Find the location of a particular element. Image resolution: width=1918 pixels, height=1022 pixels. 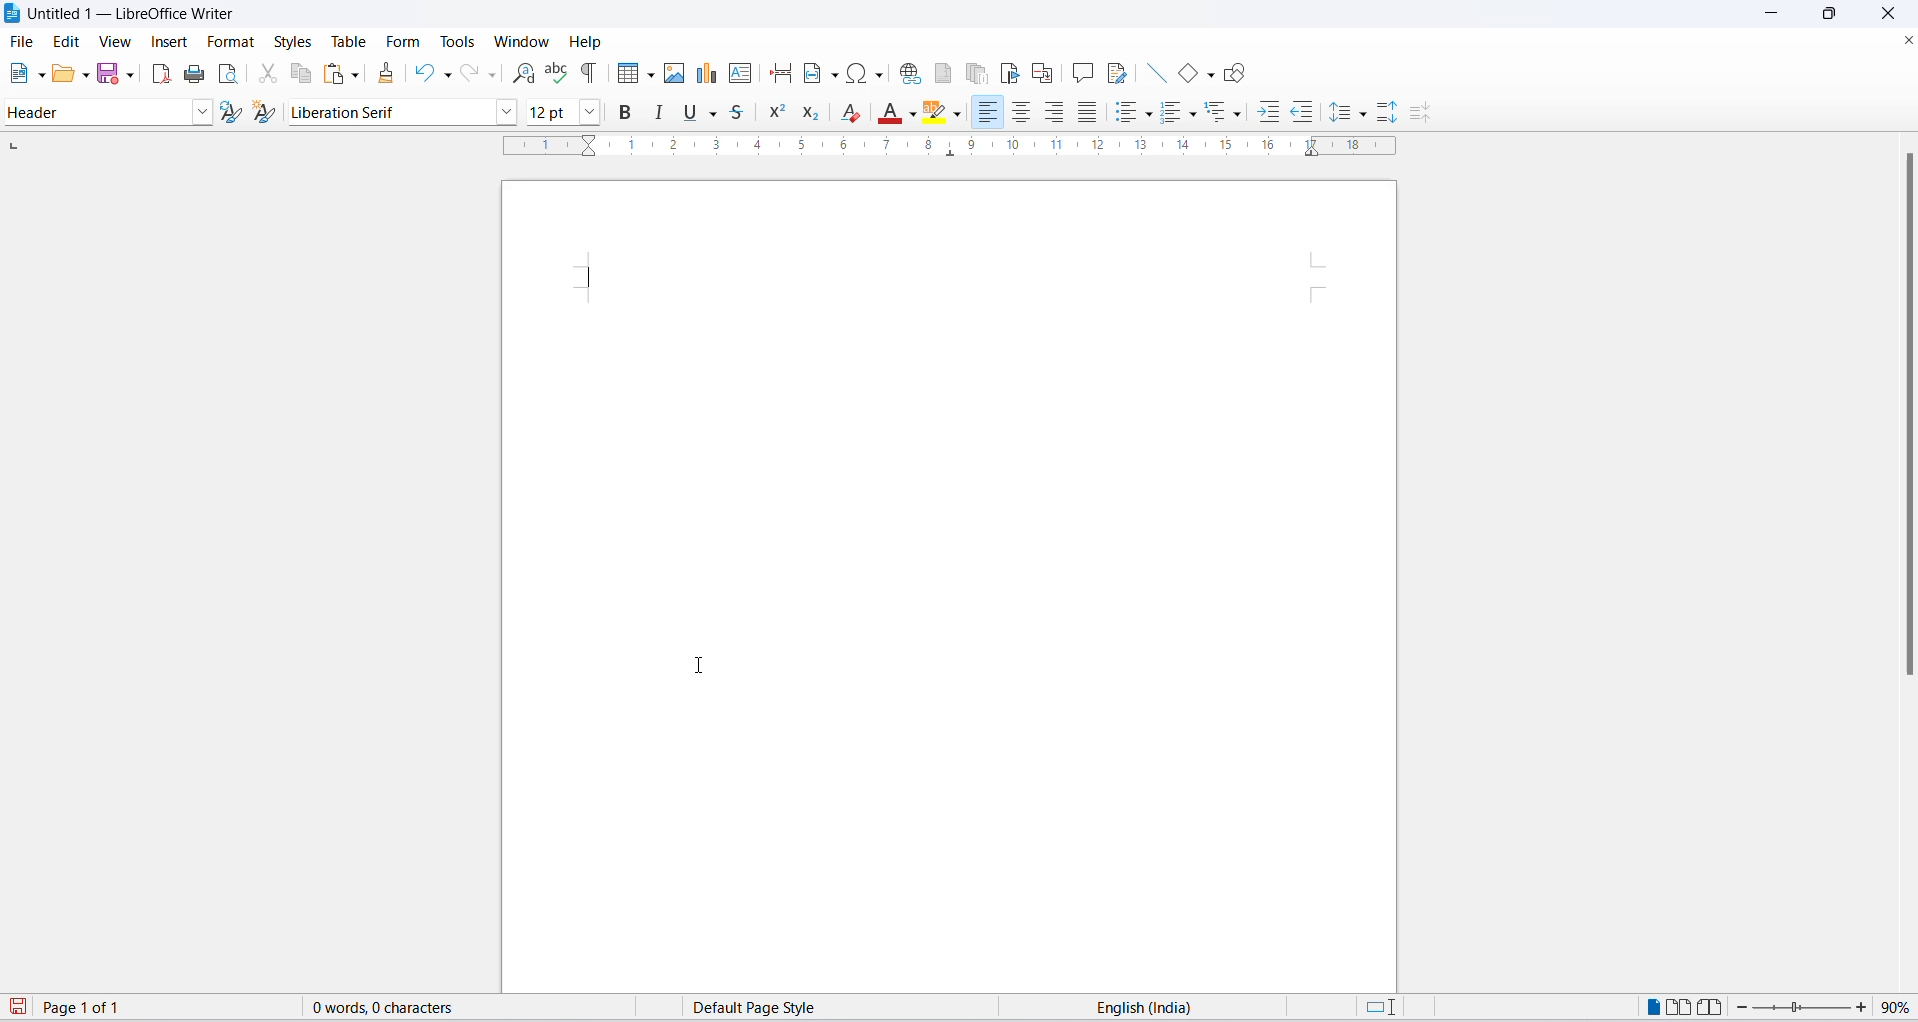

scrollbar is located at coordinates (1904, 419).